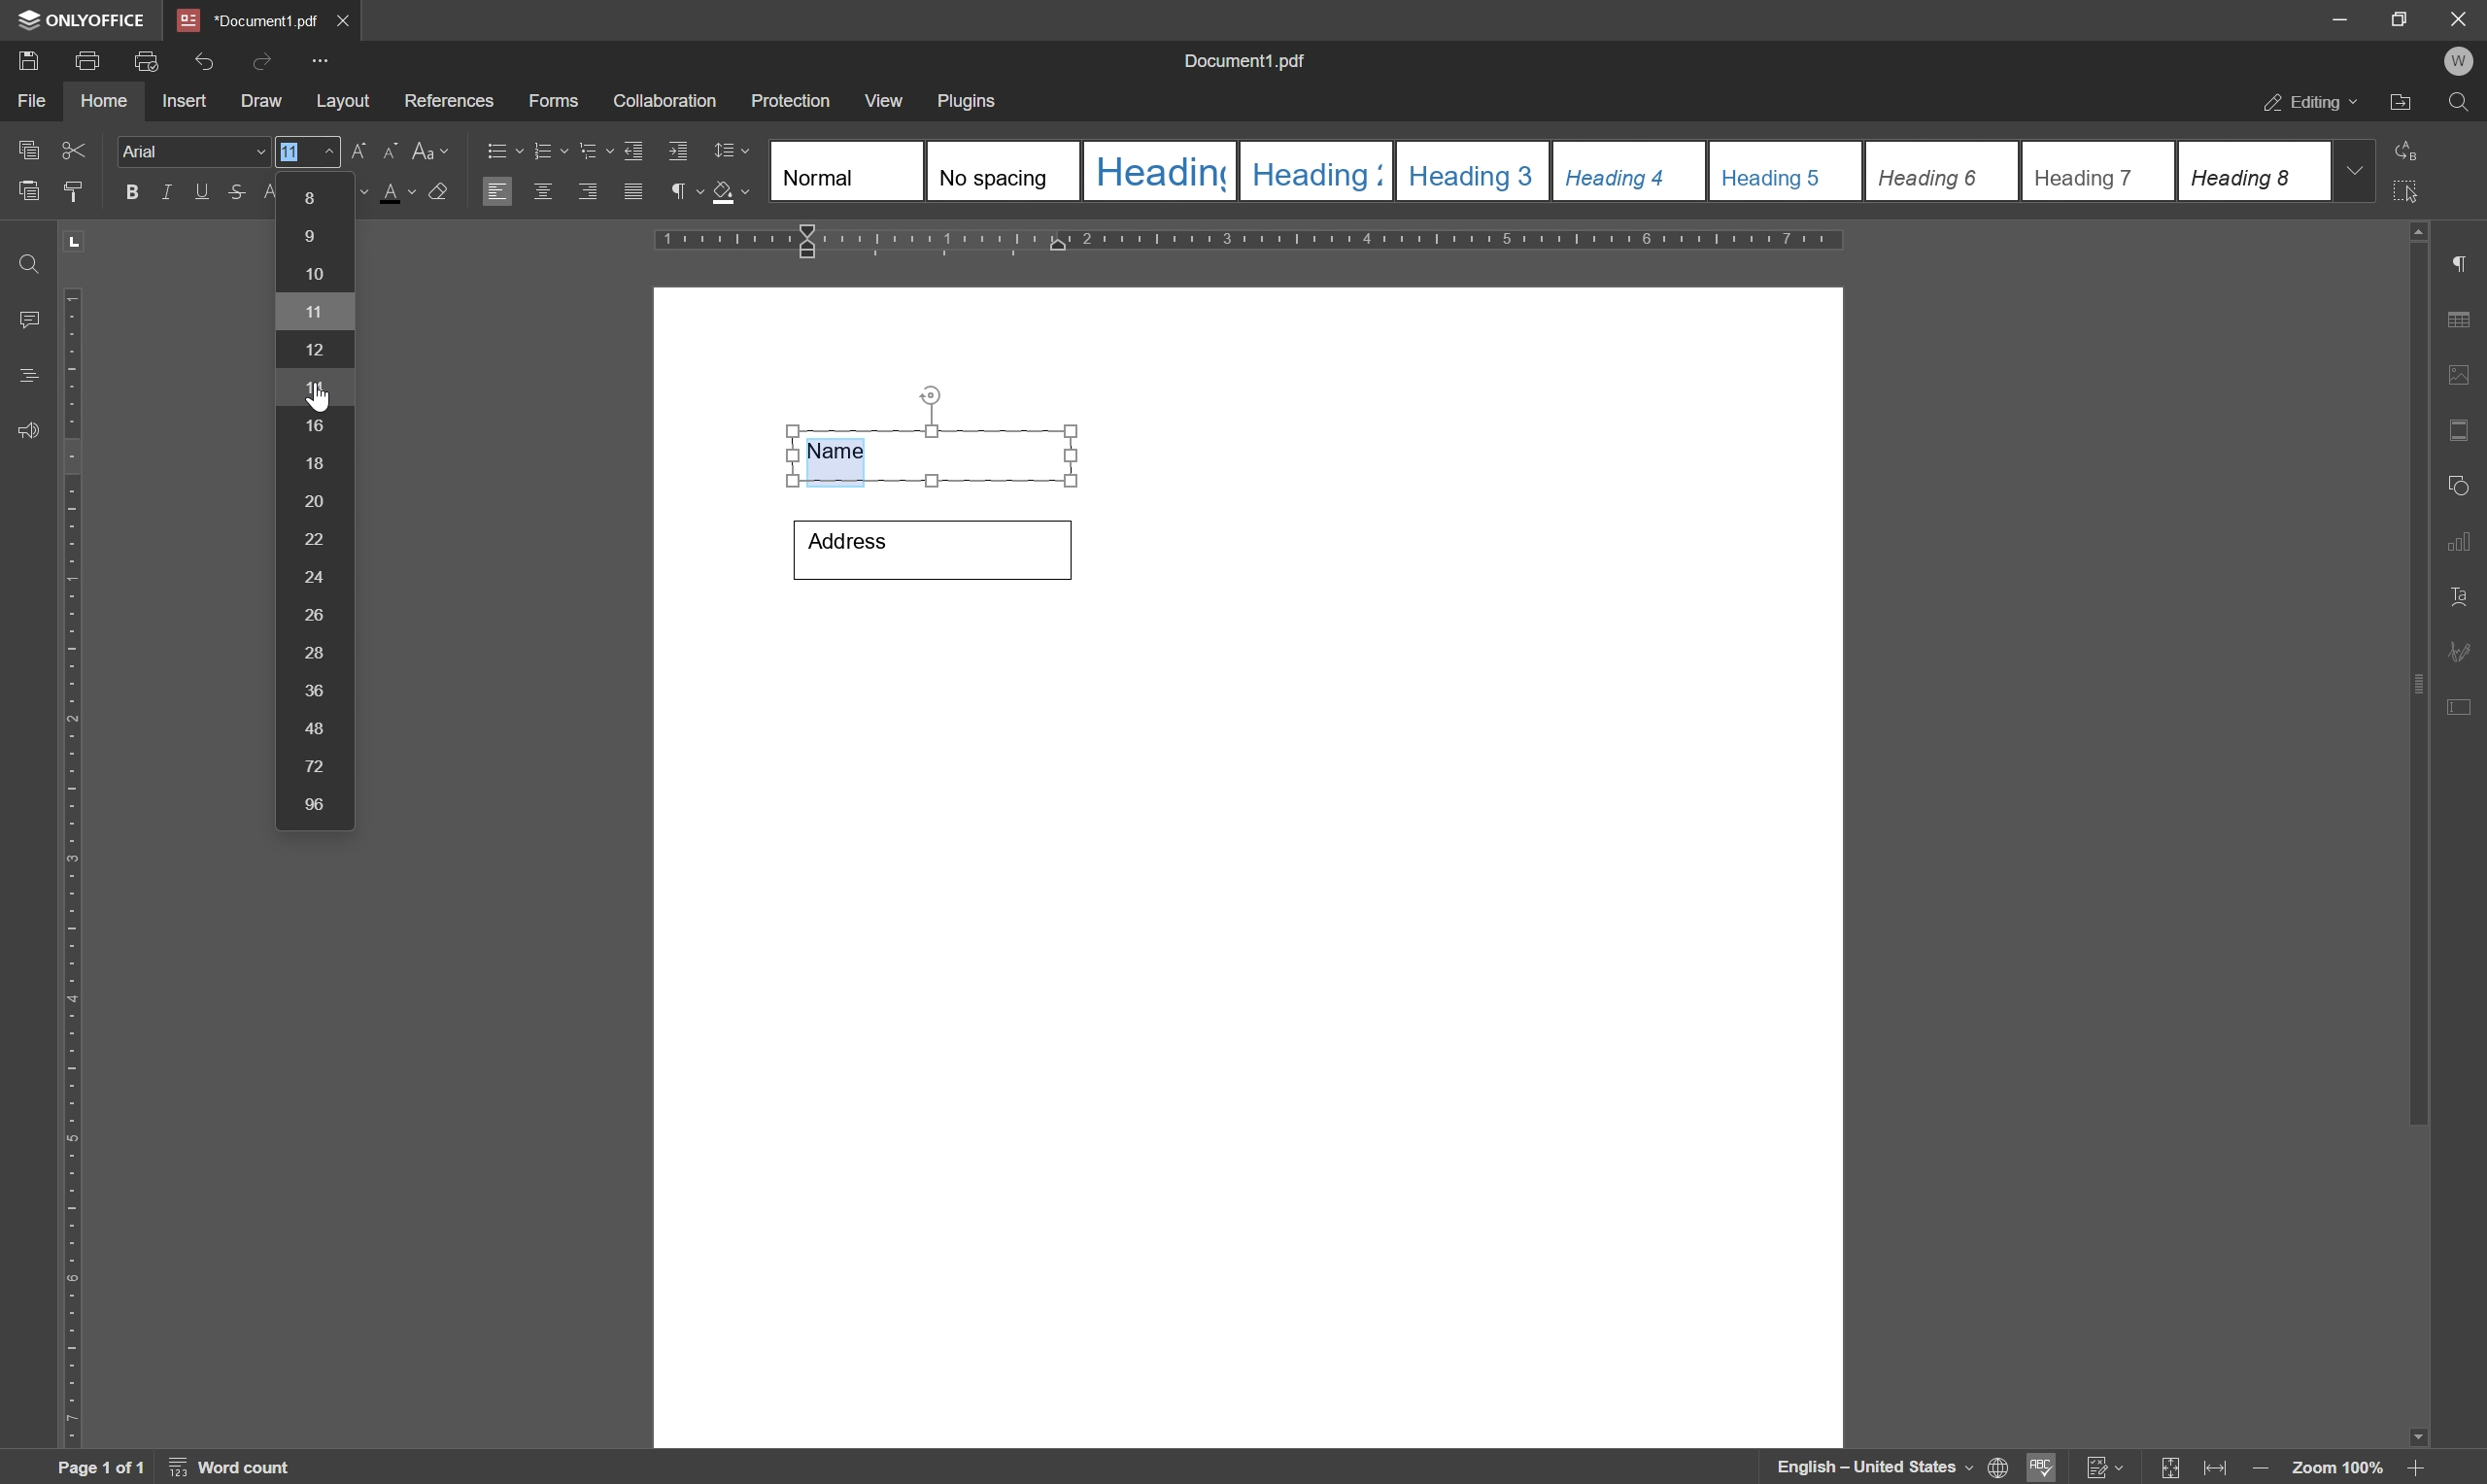 The height and width of the screenshot is (1484, 2487). Describe the element at coordinates (204, 57) in the screenshot. I see `undo` at that location.